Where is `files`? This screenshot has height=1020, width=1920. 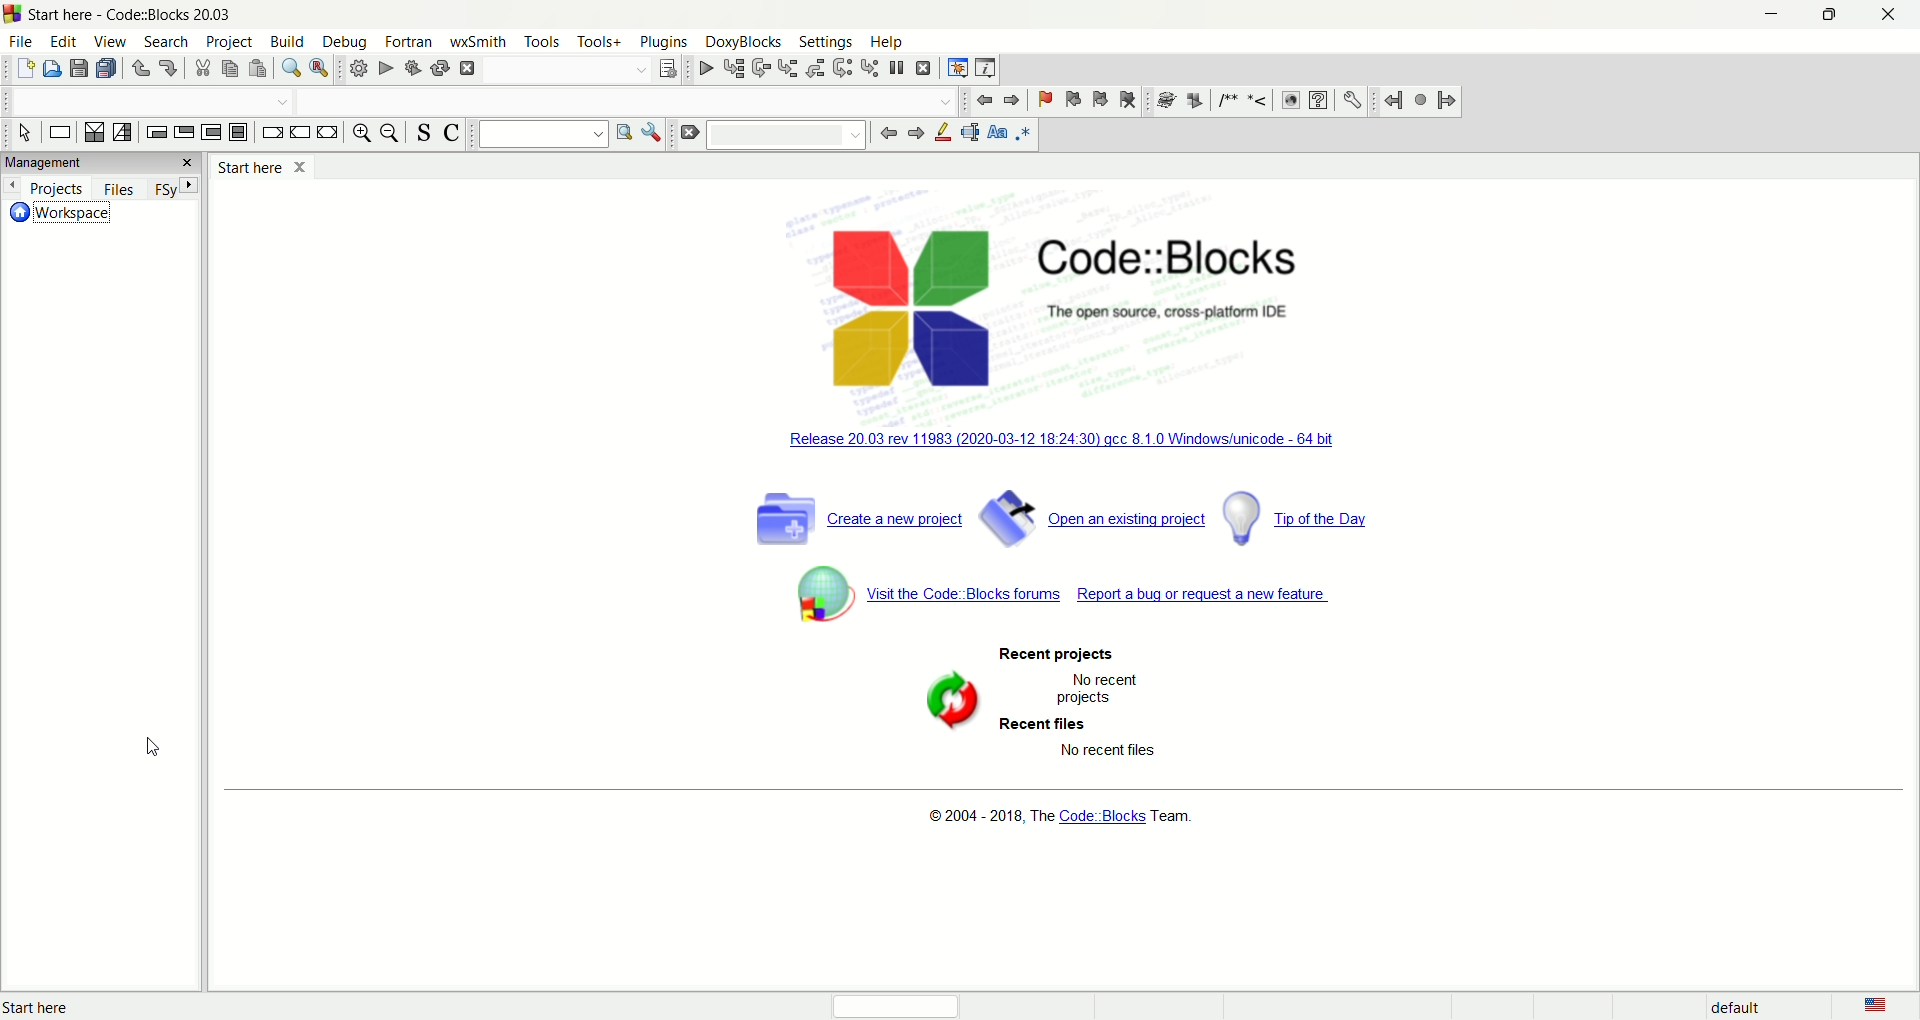
files is located at coordinates (120, 189).